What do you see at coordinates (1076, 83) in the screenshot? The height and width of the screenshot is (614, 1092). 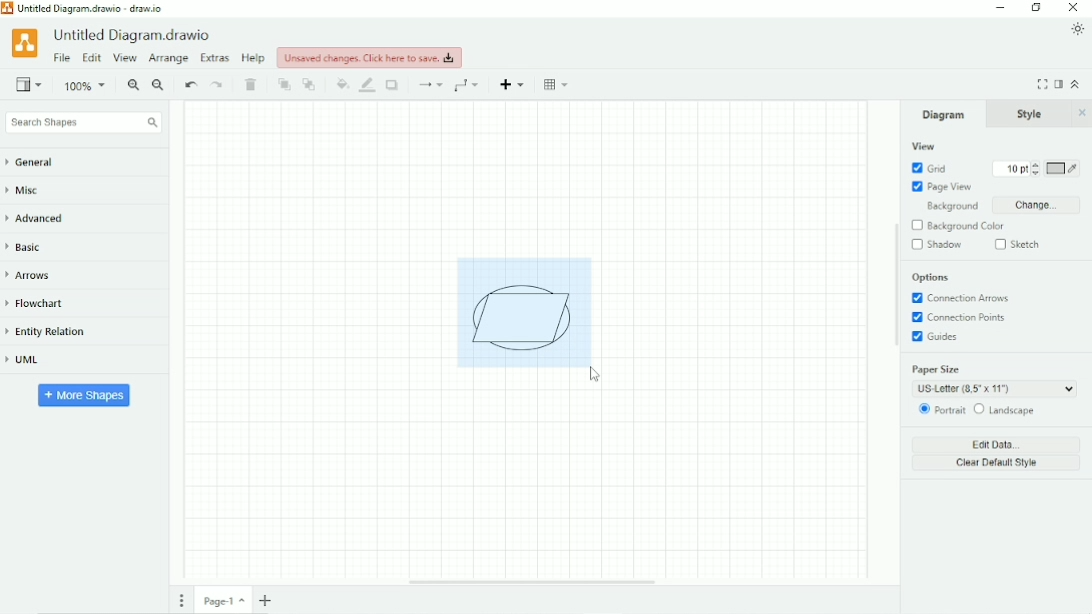 I see `Collapse/Expand` at bounding box center [1076, 83].